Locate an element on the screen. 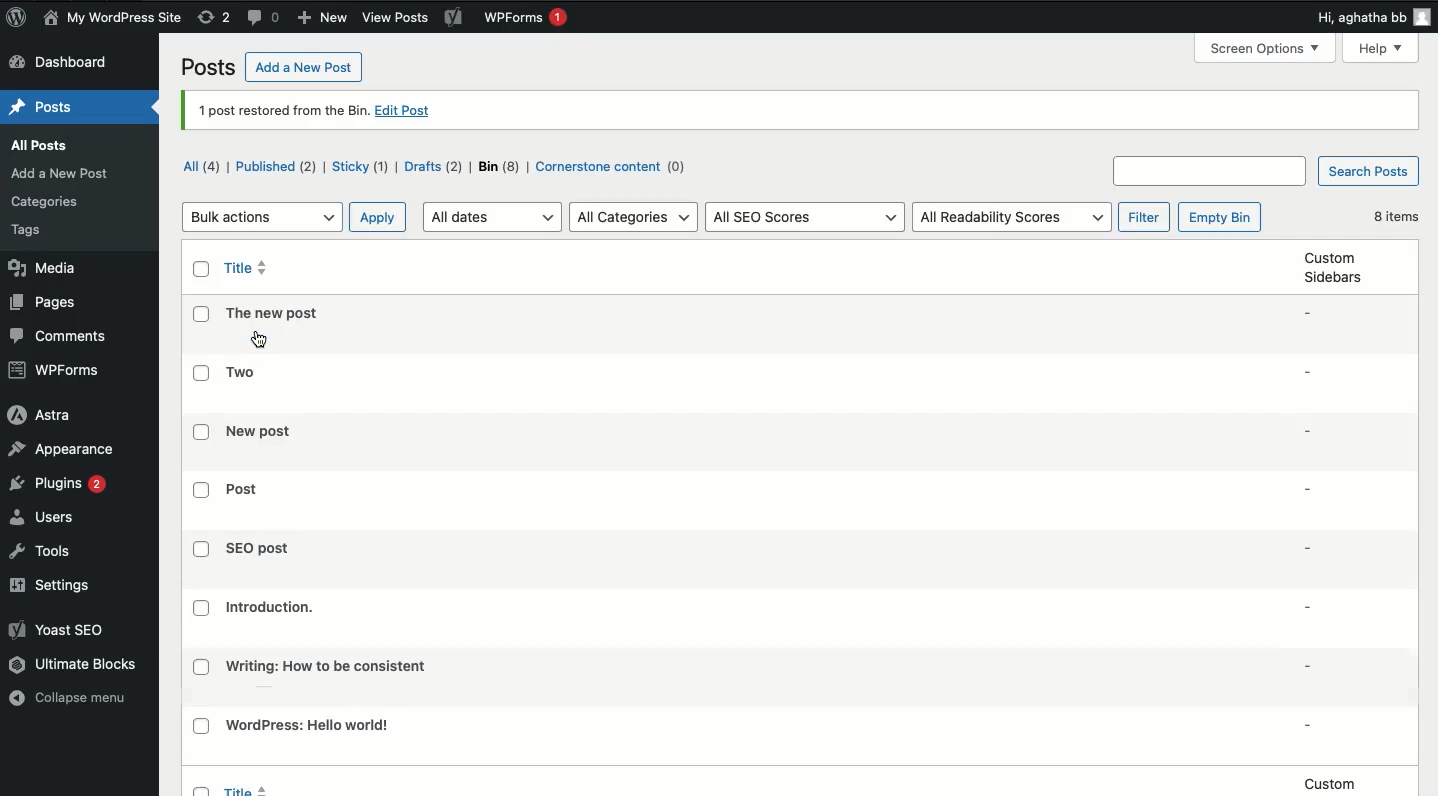 This screenshot has height=796, width=1438. Search posts is located at coordinates (1369, 171).